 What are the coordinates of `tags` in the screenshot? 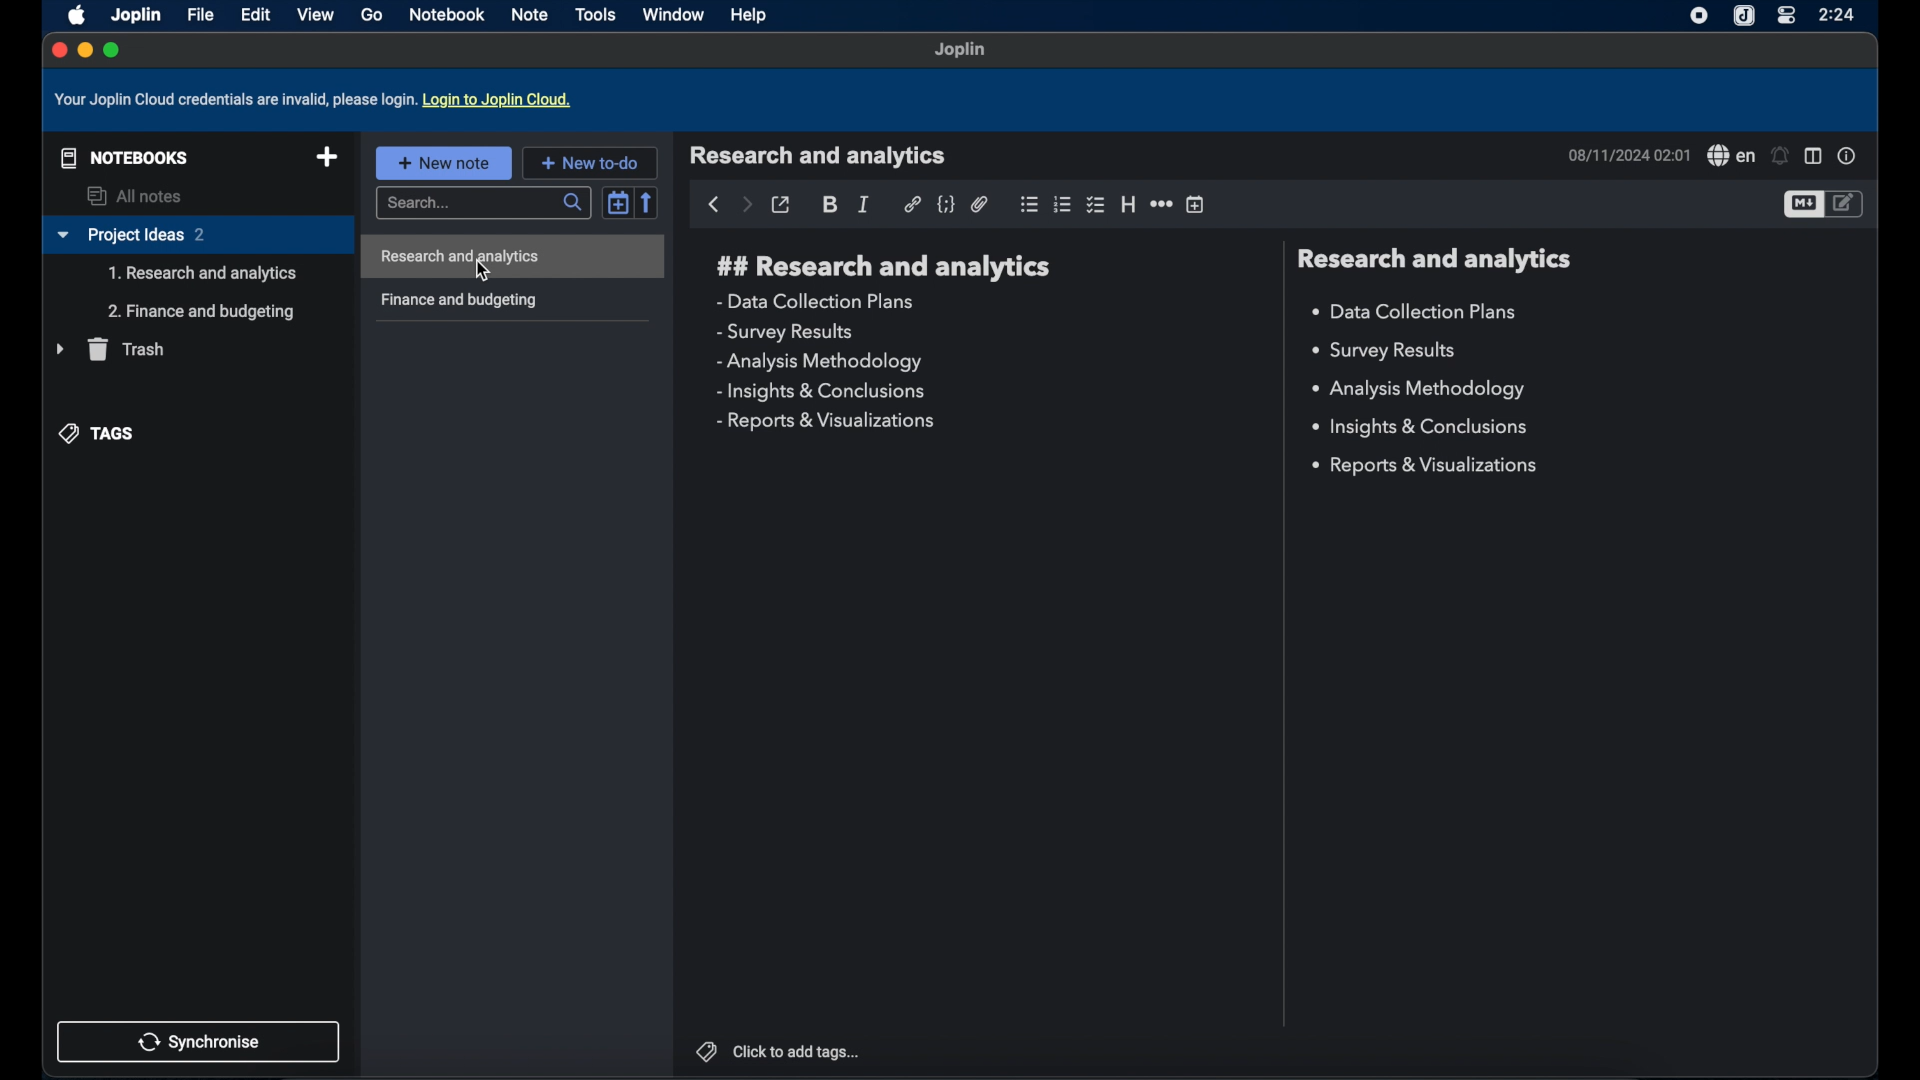 It's located at (99, 432).